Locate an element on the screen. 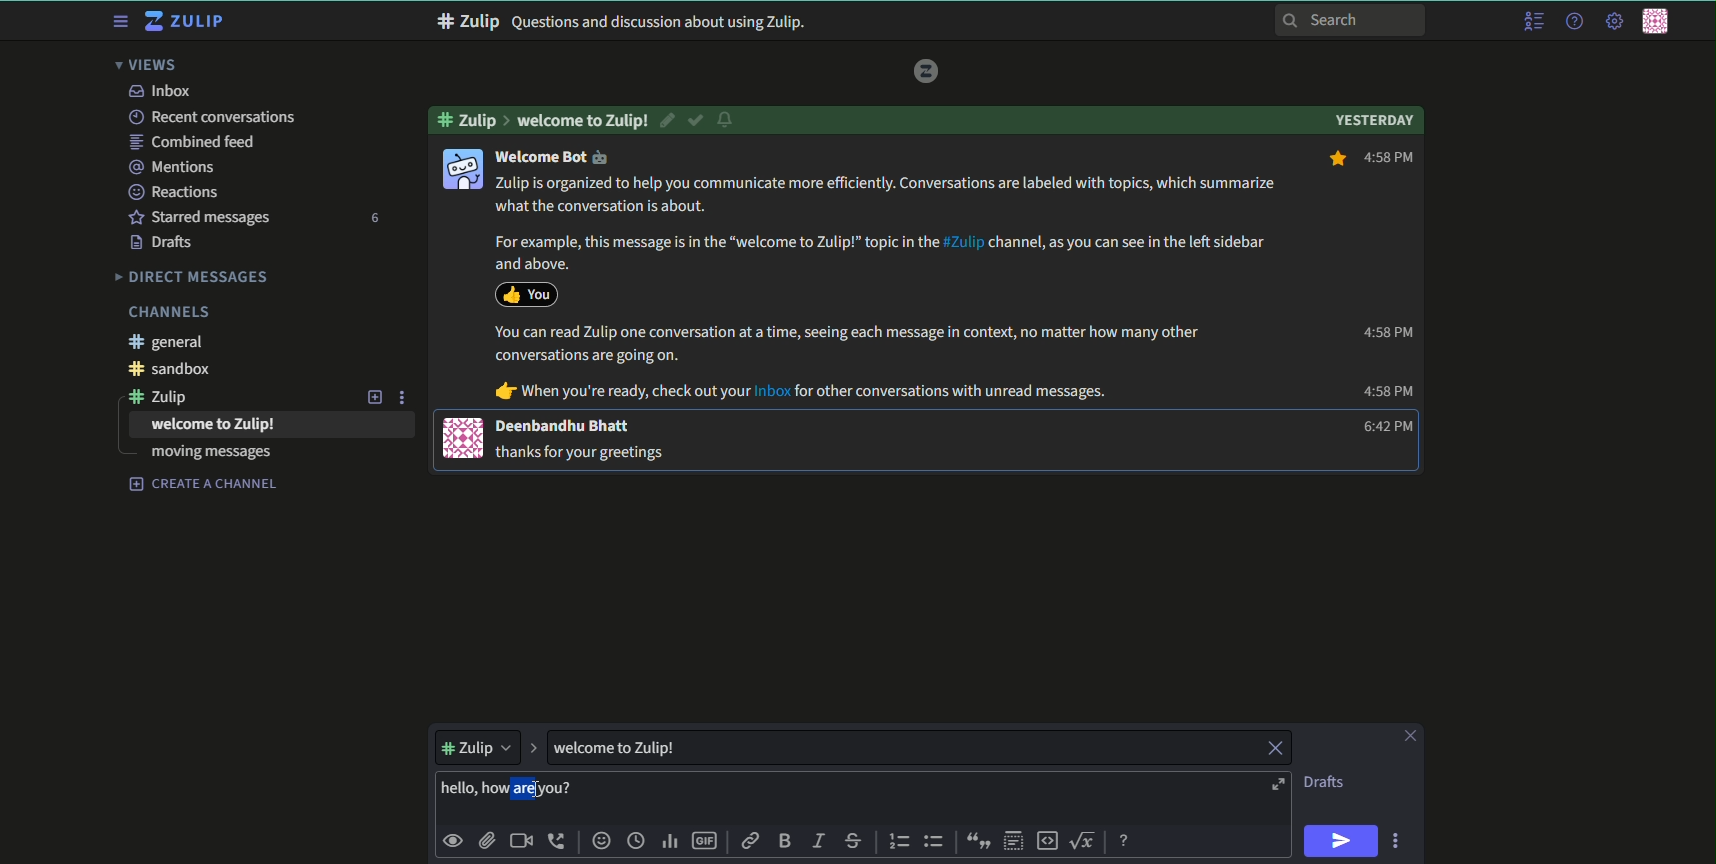 The height and width of the screenshot is (864, 1716). upload files is located at coordinates (486, 839).